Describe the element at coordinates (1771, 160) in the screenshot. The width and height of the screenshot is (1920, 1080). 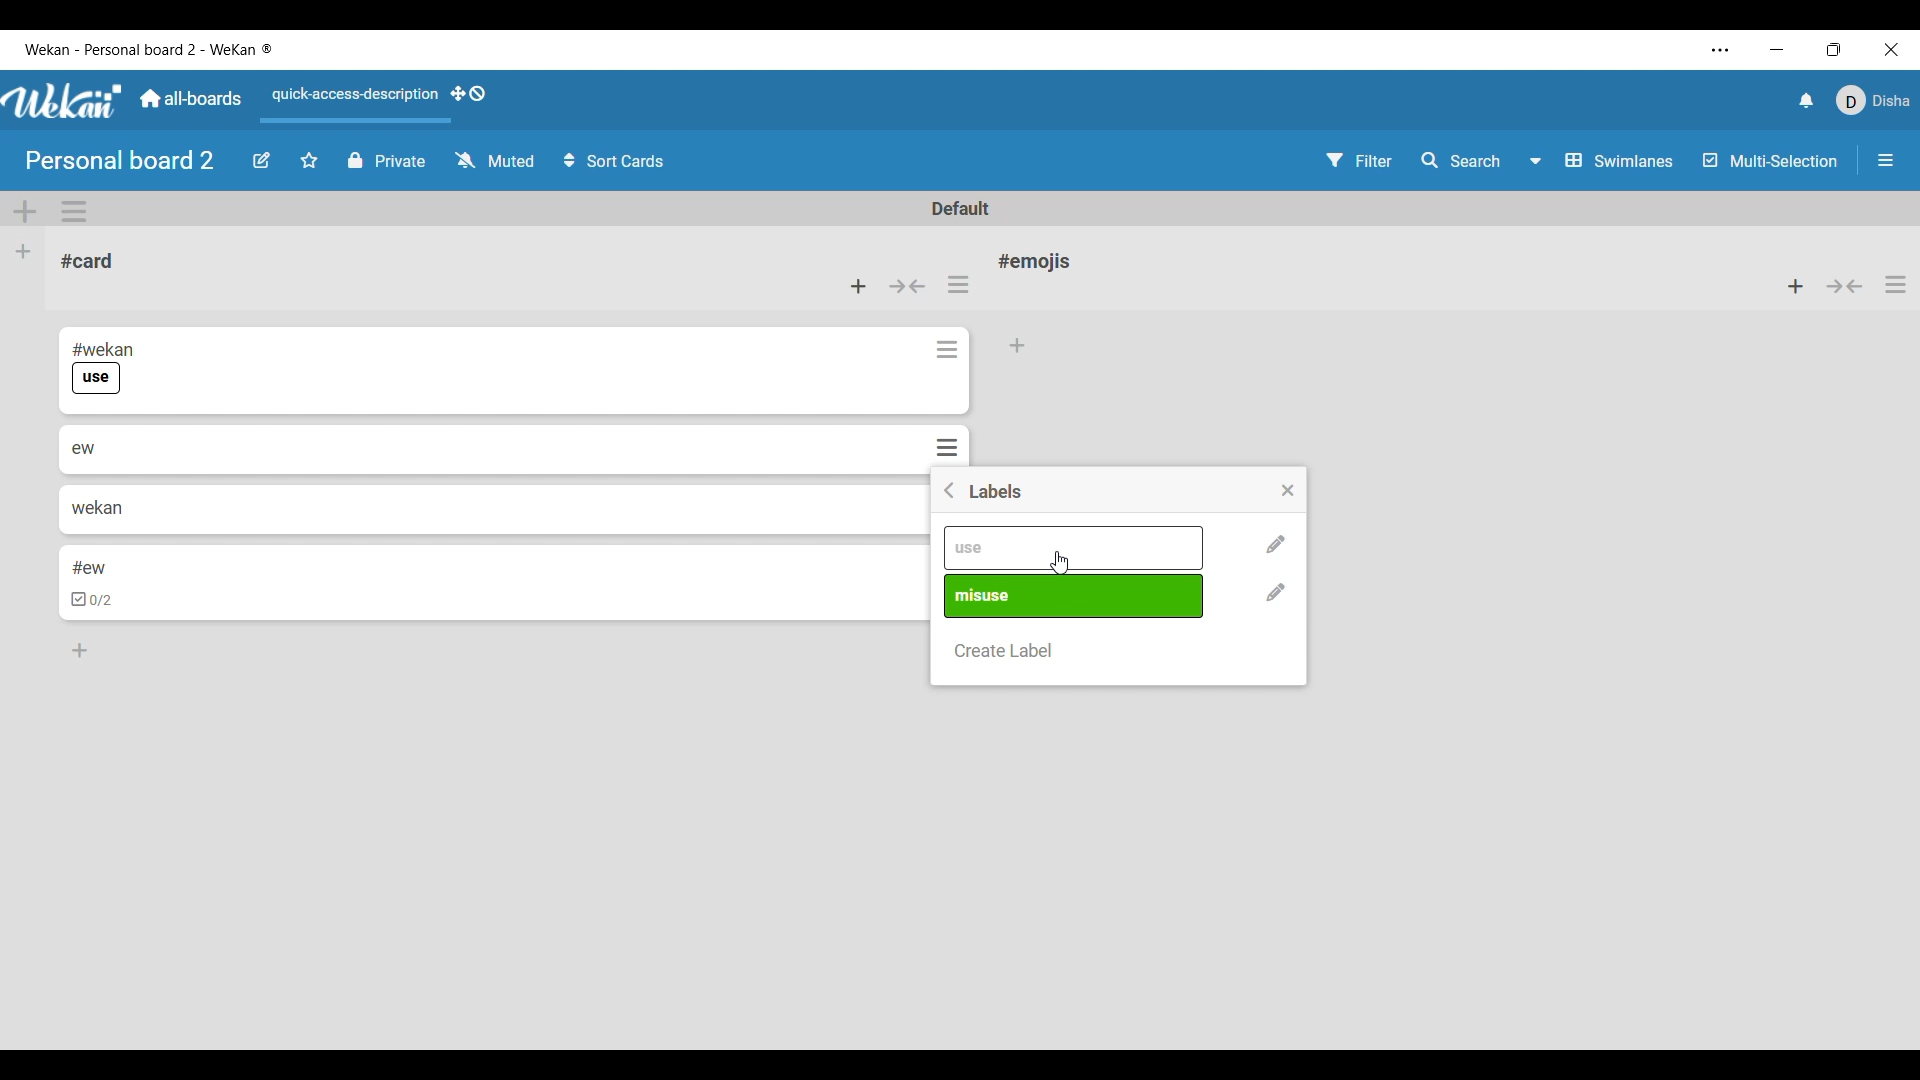
I see `Toggle for multi-selection` at that location.